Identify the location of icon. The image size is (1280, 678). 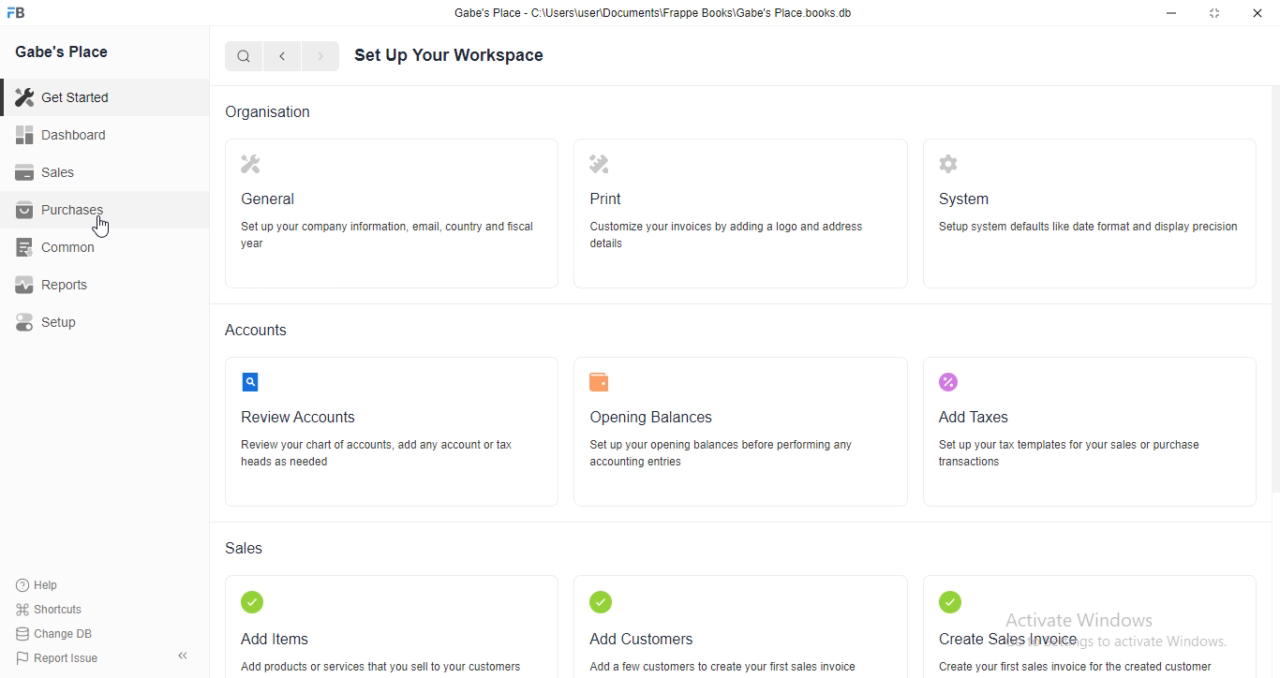
(599, 160).